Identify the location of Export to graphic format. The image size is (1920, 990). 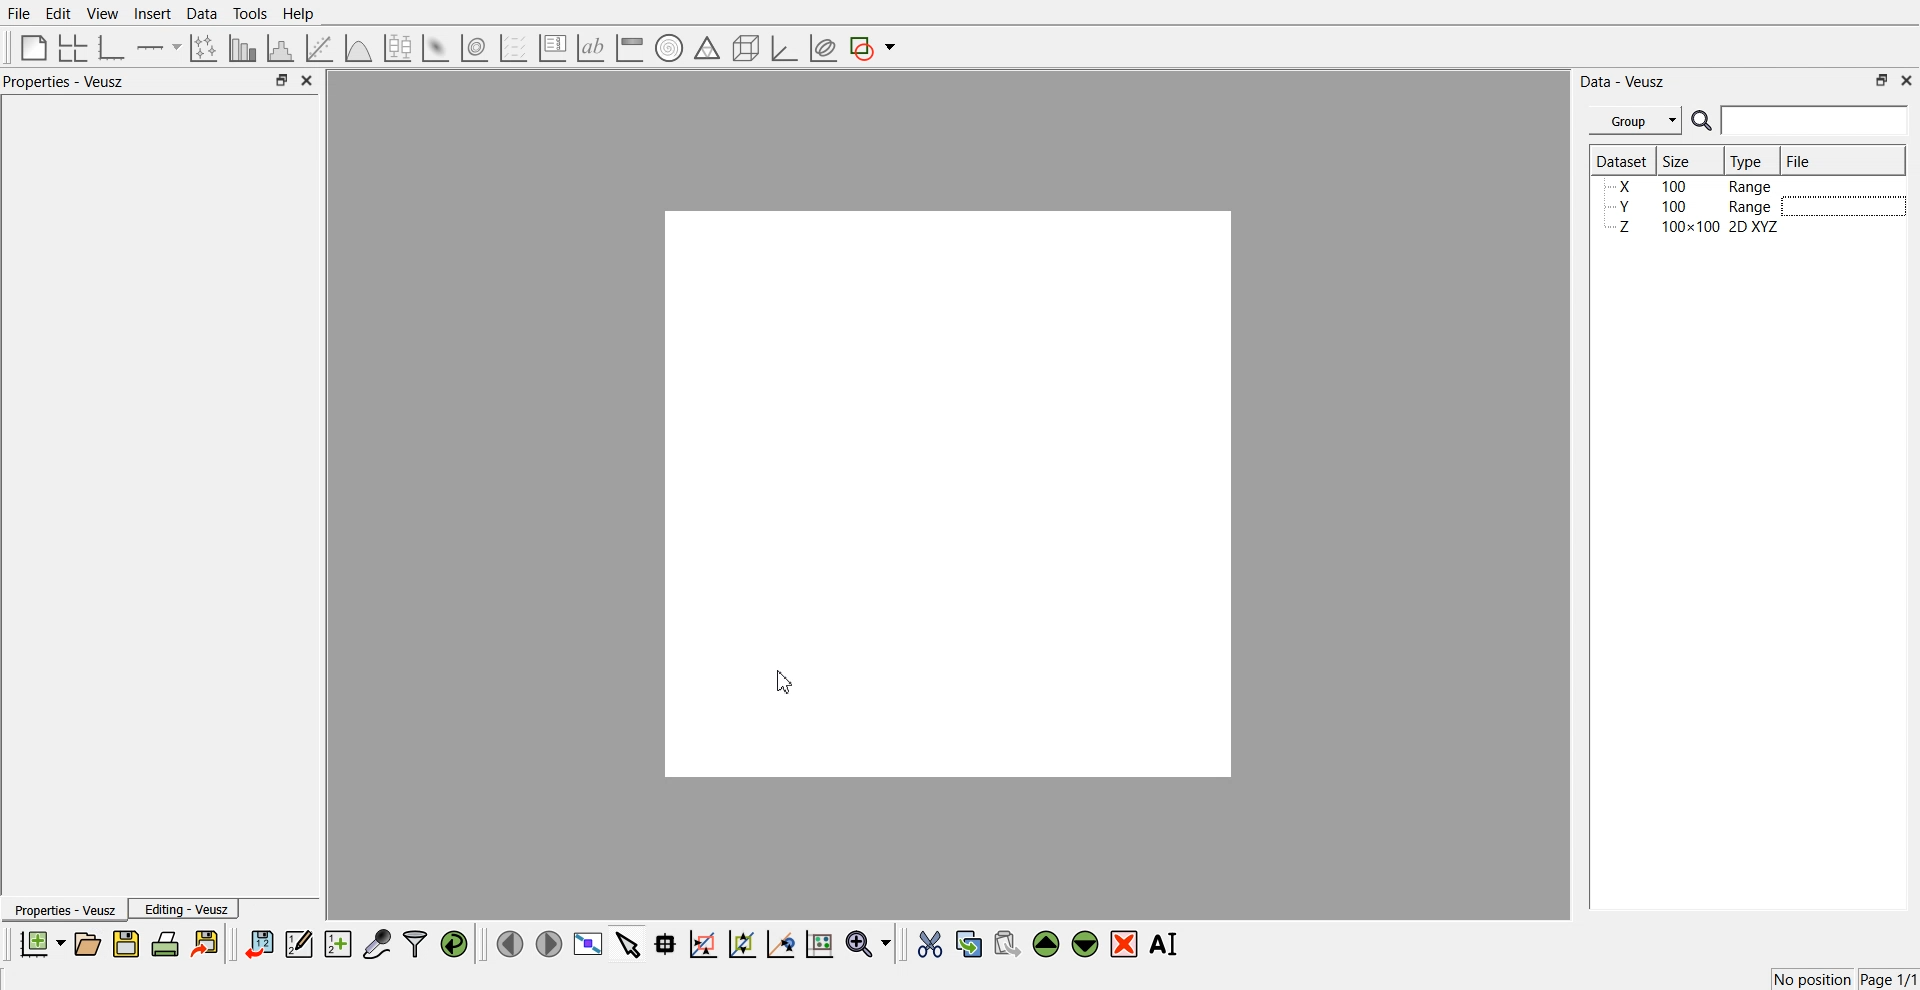
(207, 943).